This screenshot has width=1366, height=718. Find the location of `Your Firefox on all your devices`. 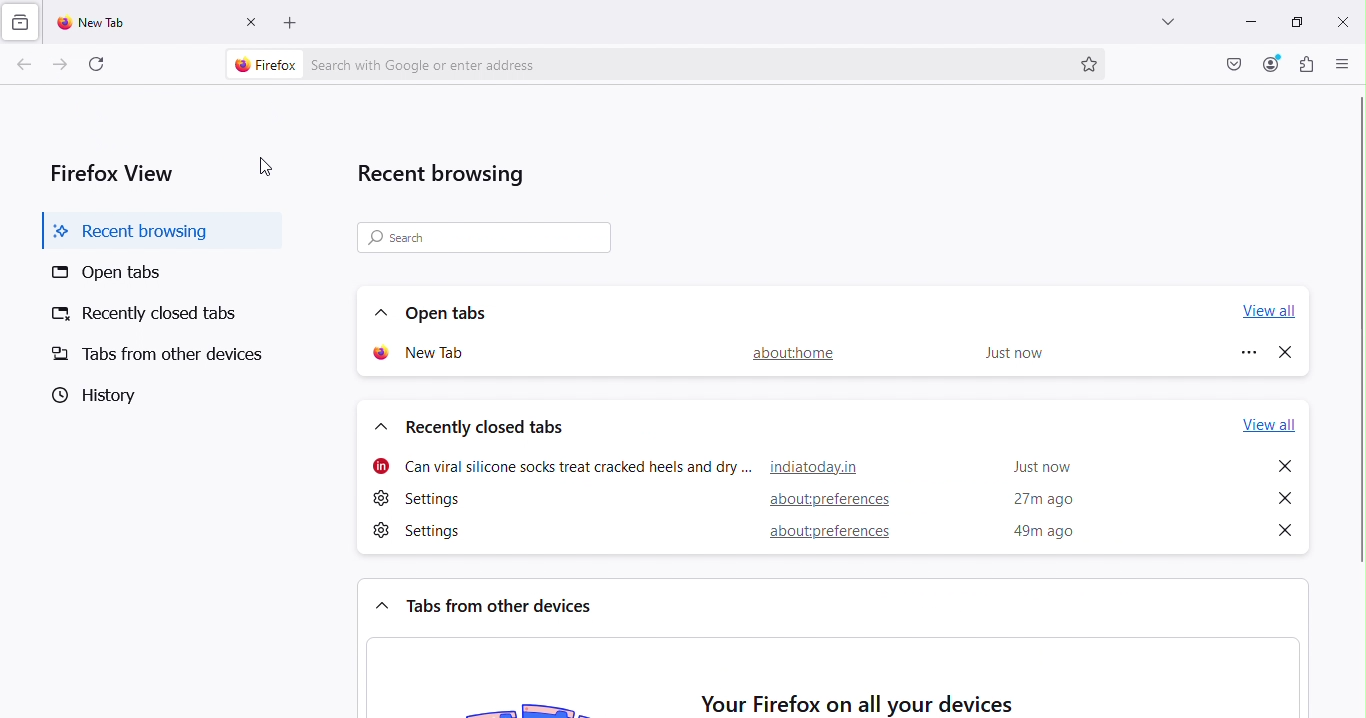

Your Firefox on all your devices is located at coordinates (849, 700).